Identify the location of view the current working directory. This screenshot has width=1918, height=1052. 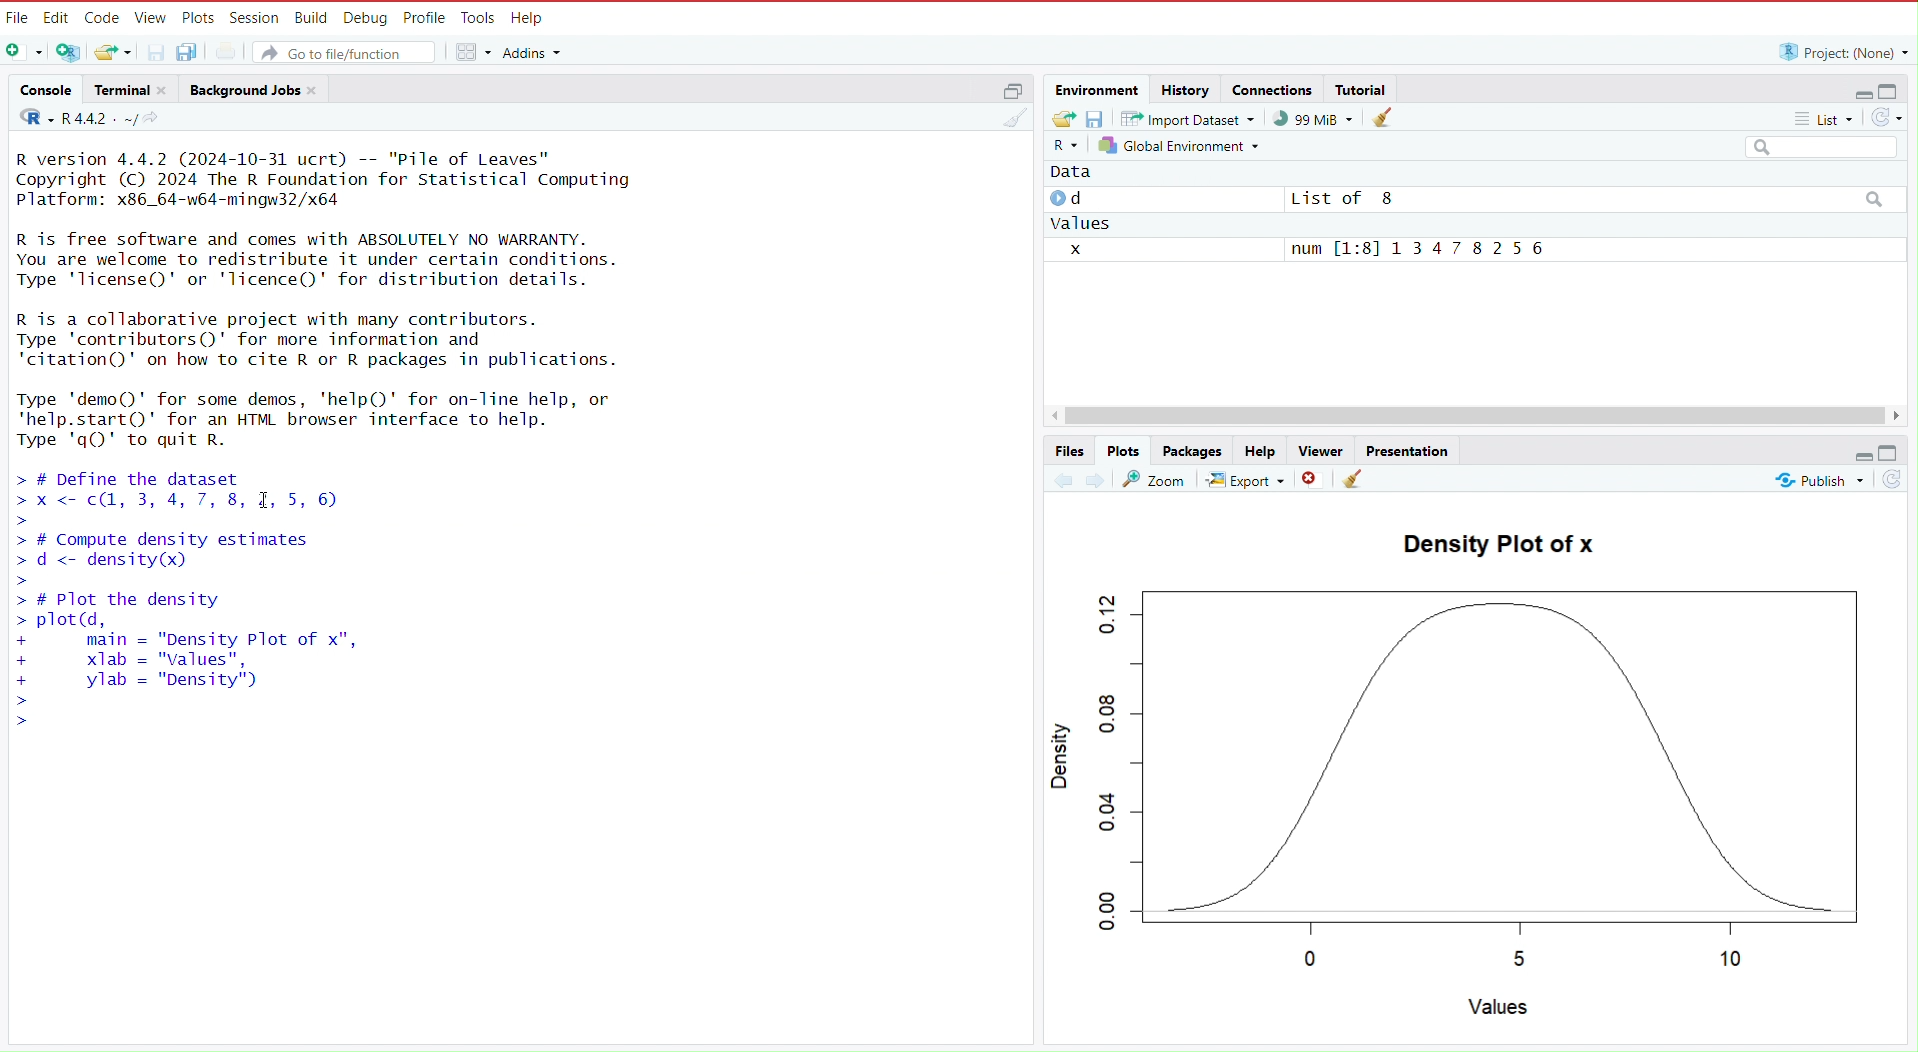
(157, 119).